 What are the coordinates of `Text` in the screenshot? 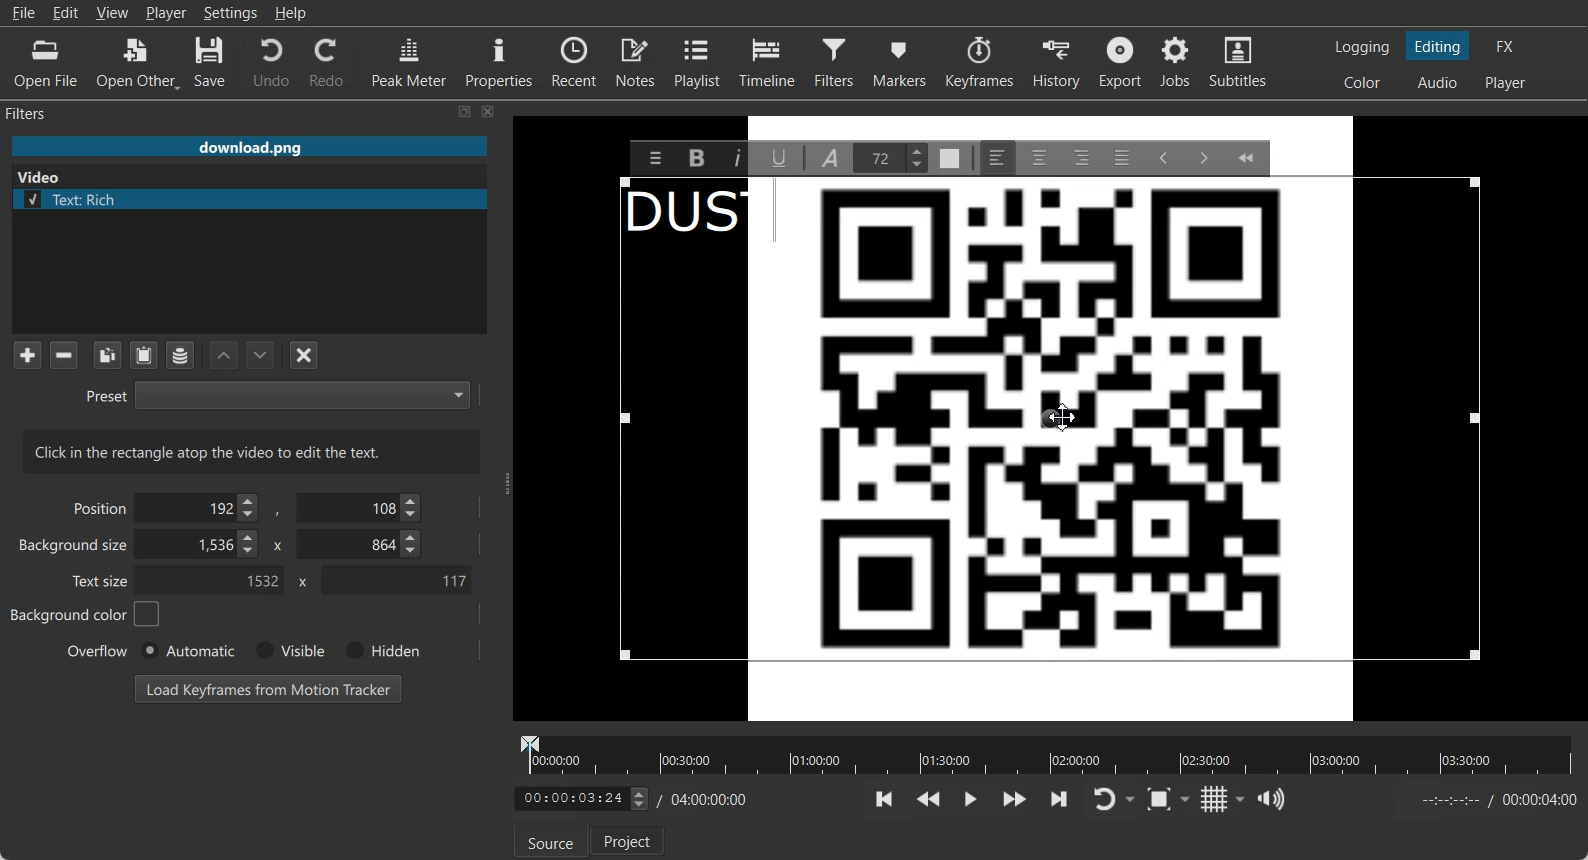 It's located at (252, 451).